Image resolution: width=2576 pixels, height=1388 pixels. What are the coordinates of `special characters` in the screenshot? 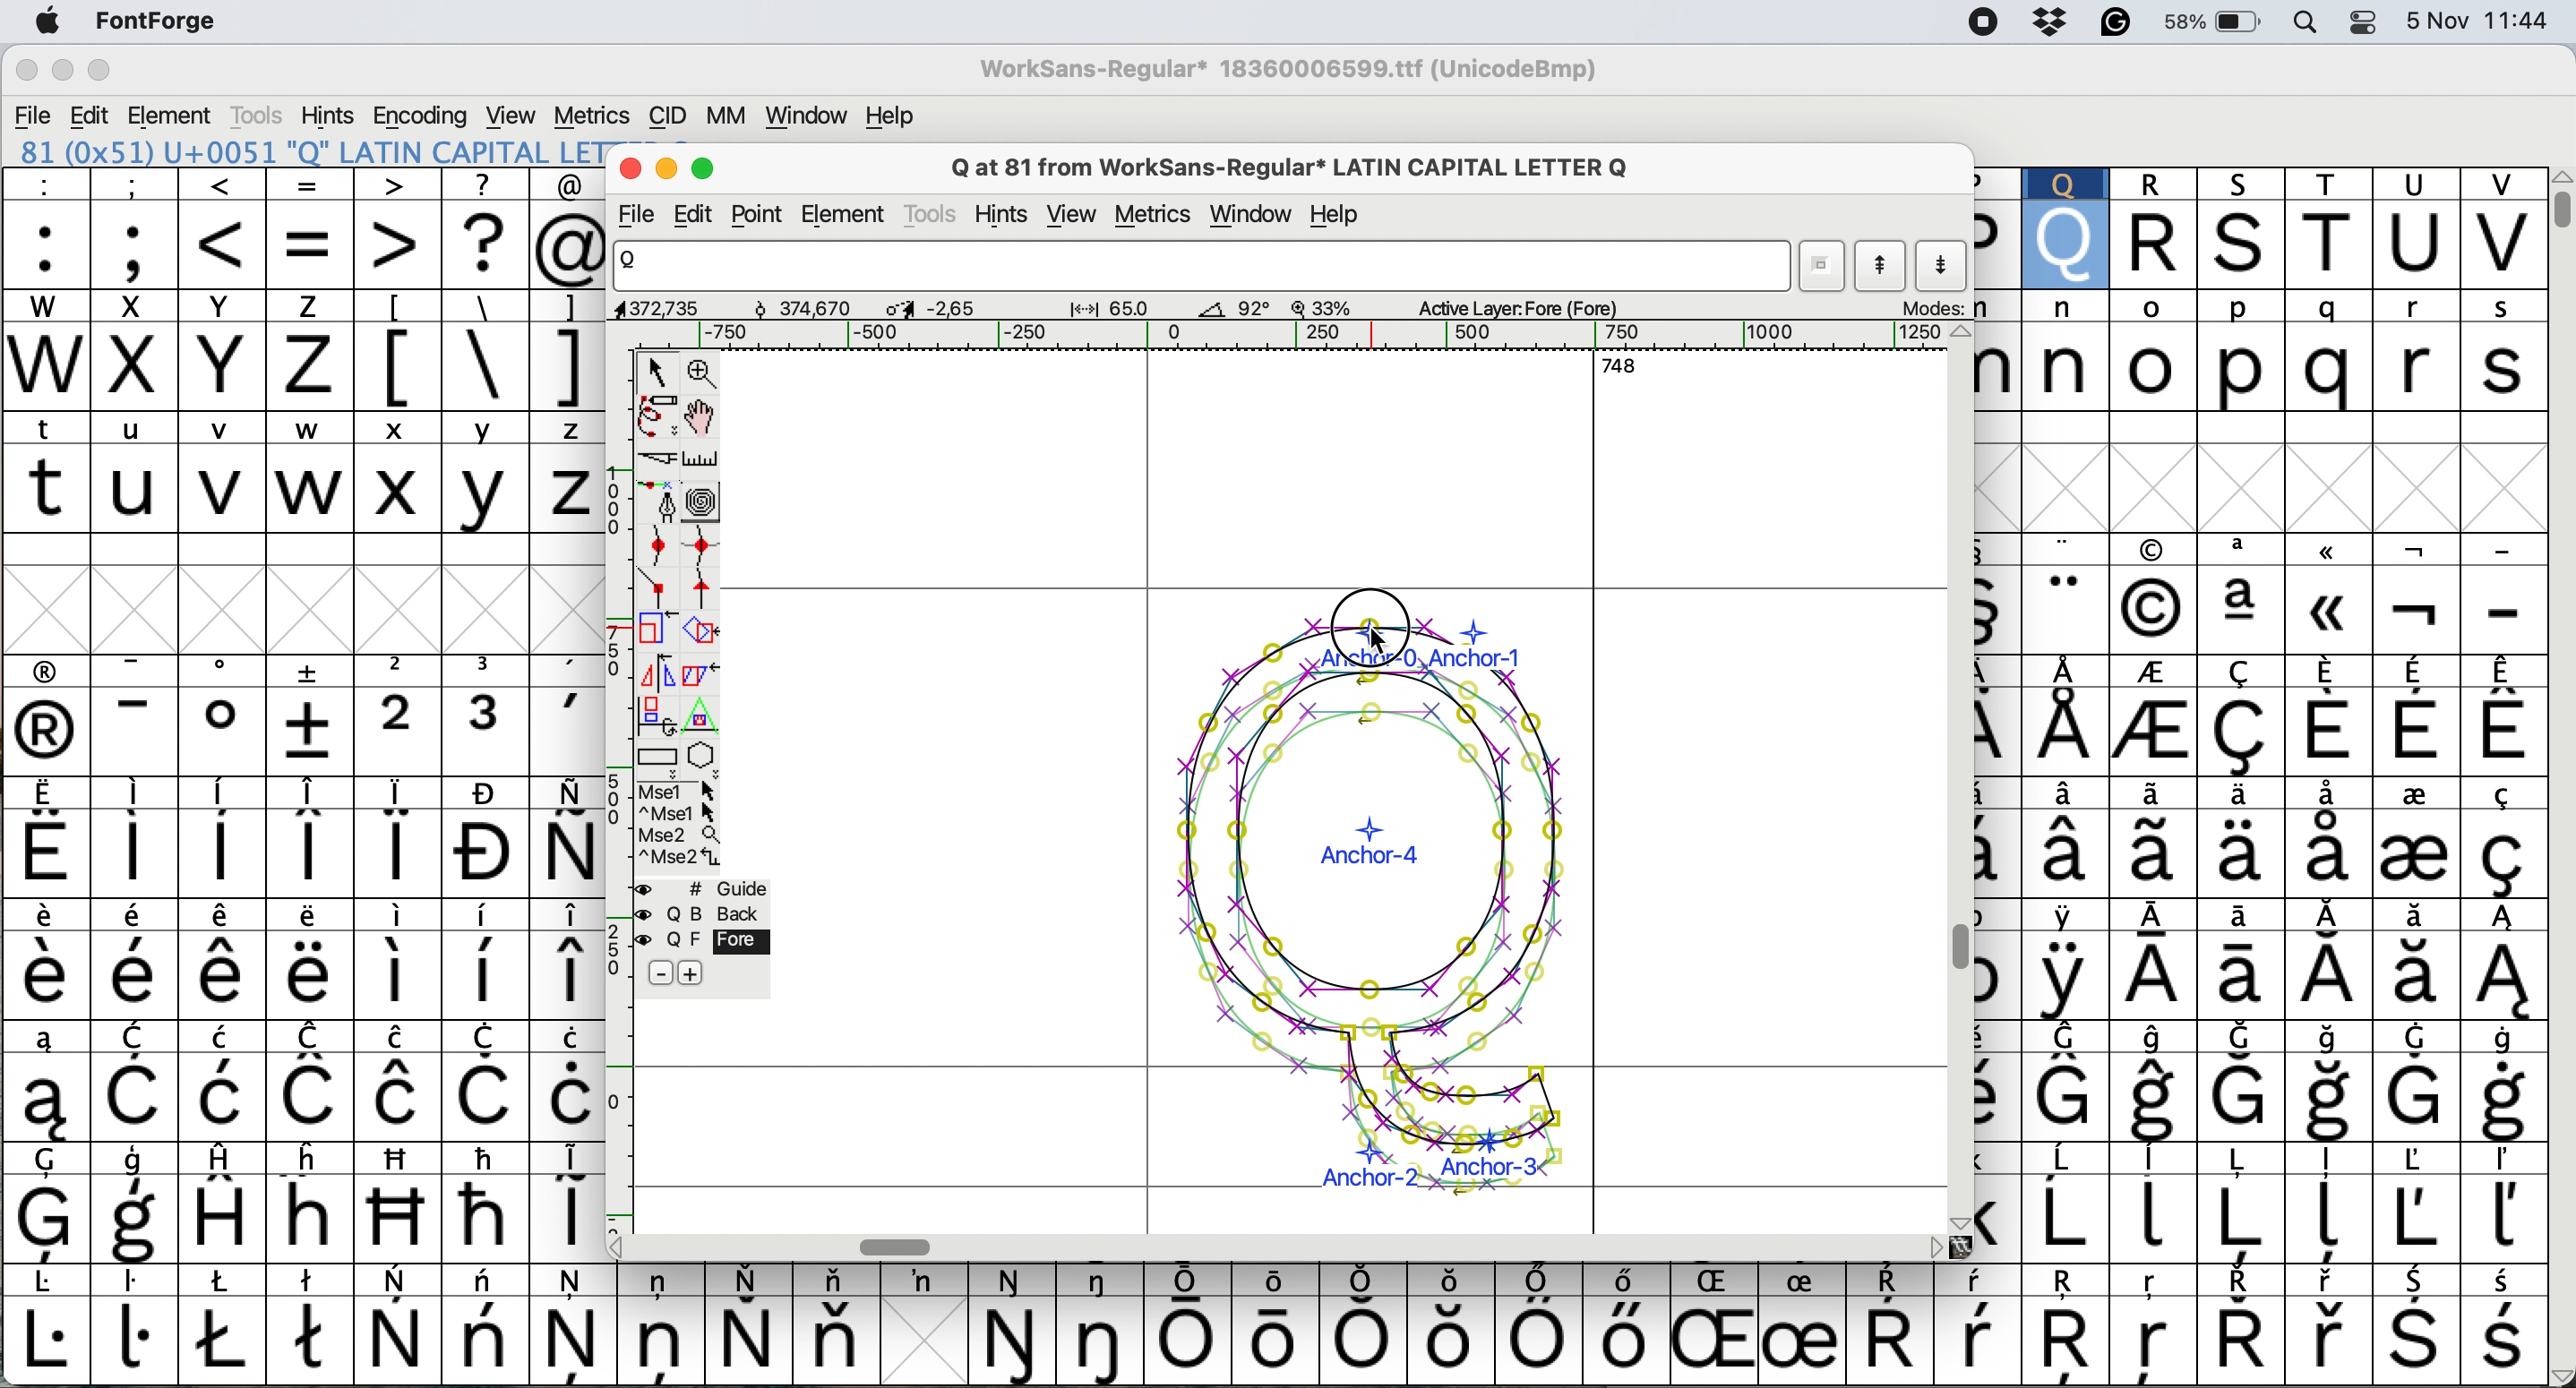 It's located at (2261, 896).